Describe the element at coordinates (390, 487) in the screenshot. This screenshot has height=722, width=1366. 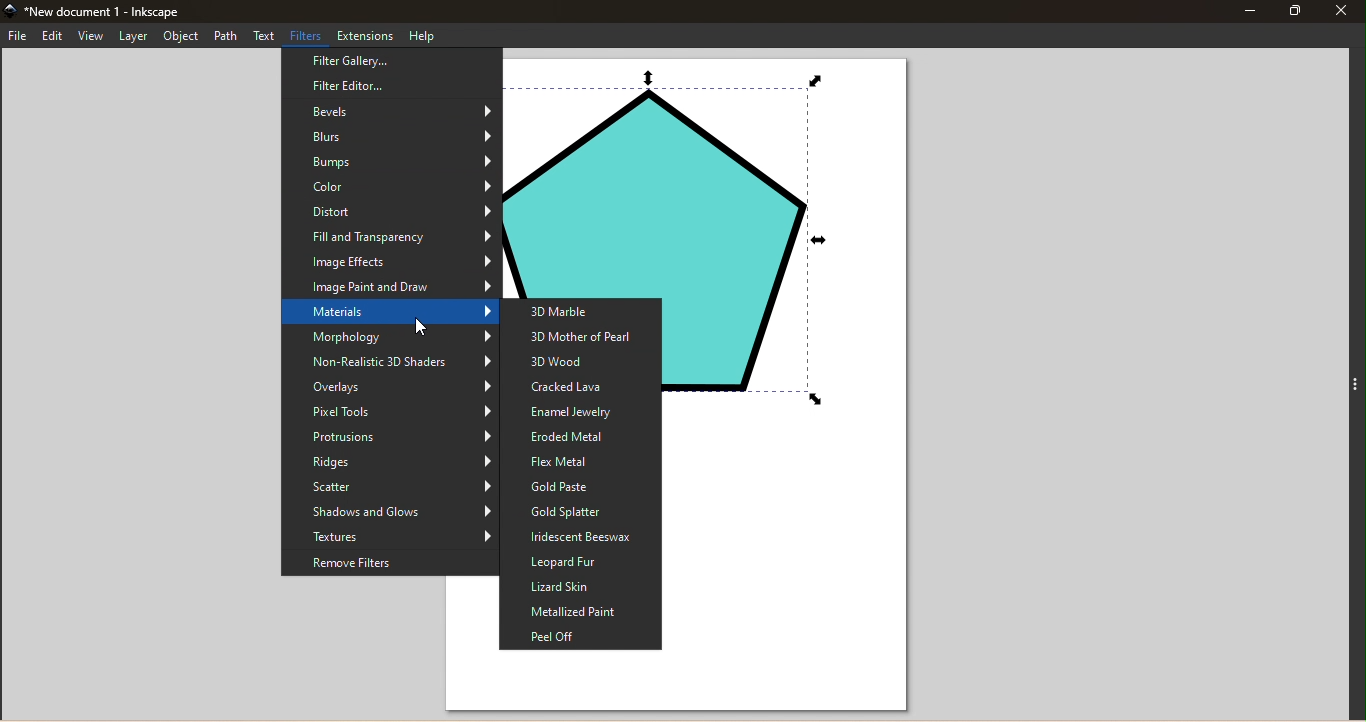
I see `Scatter` at that location.